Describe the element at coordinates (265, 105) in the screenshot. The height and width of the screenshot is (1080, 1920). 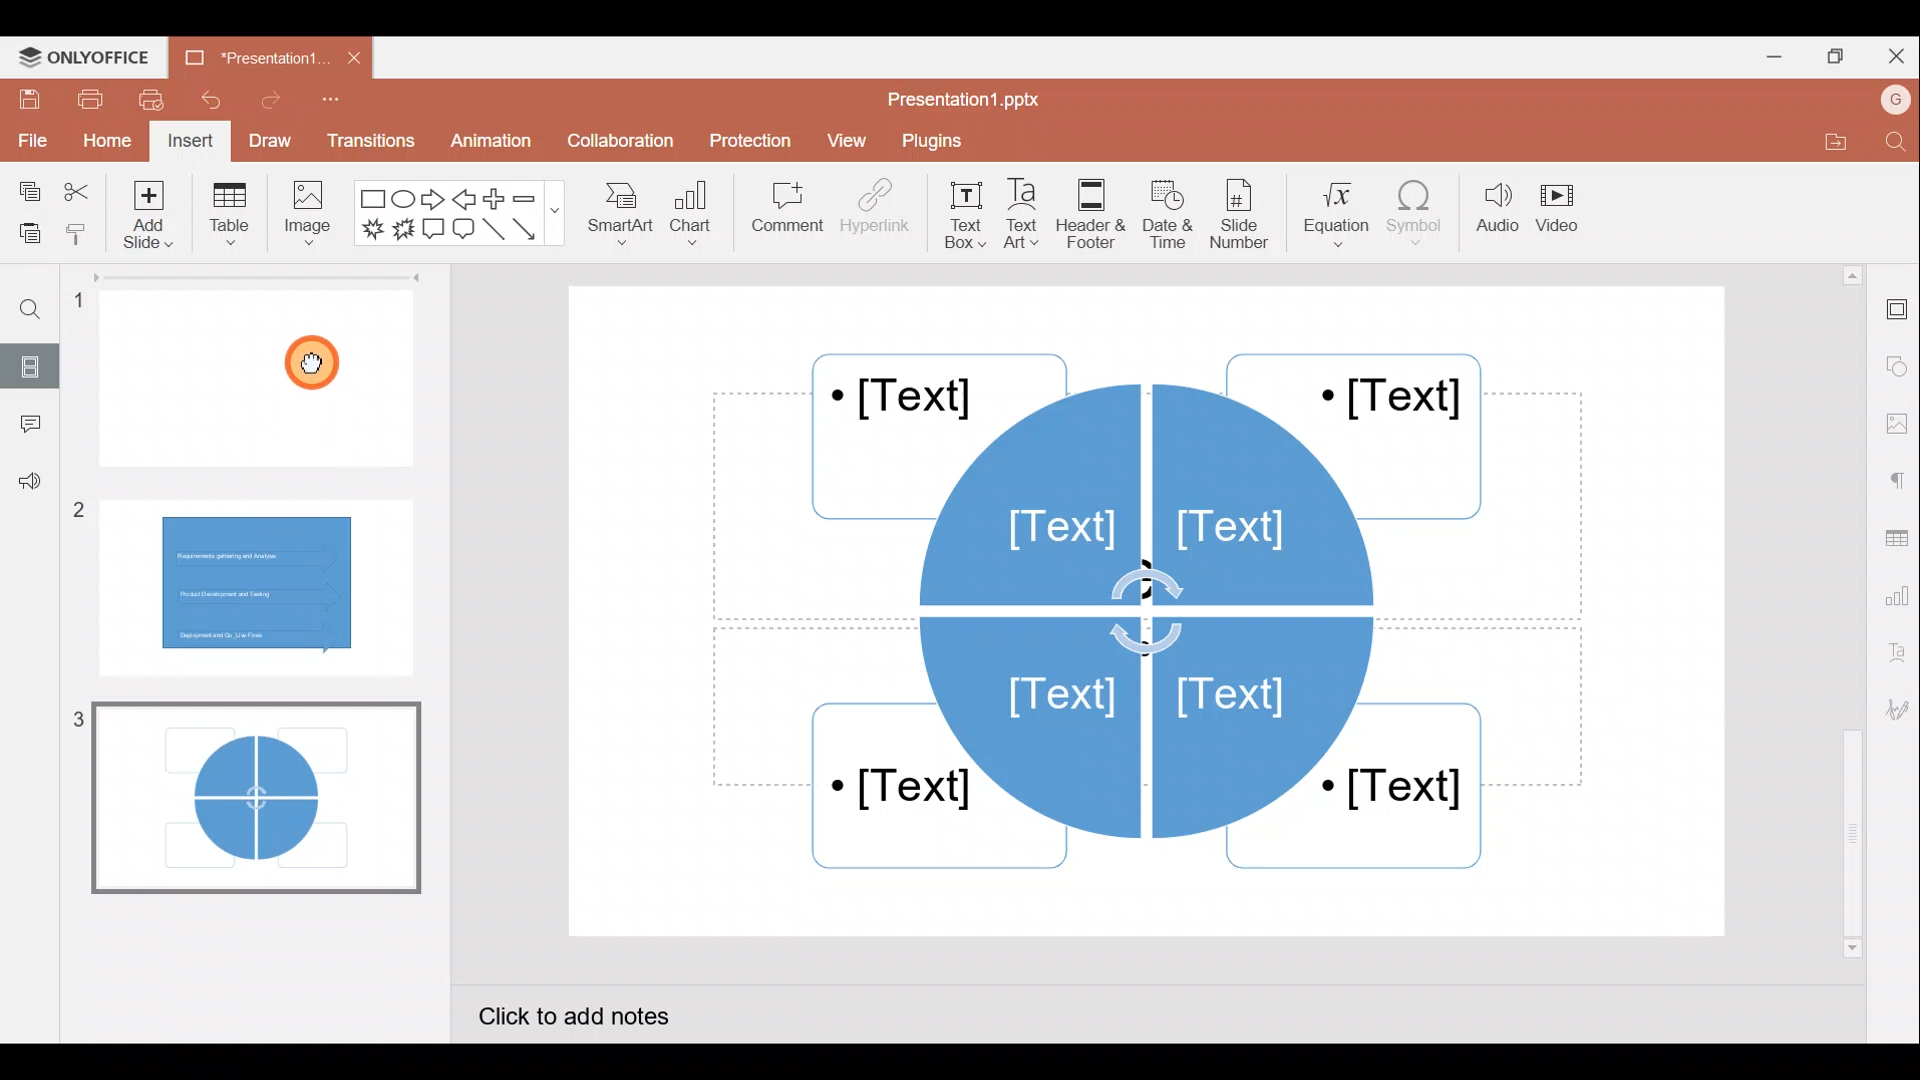
I see `Redo` at that location.